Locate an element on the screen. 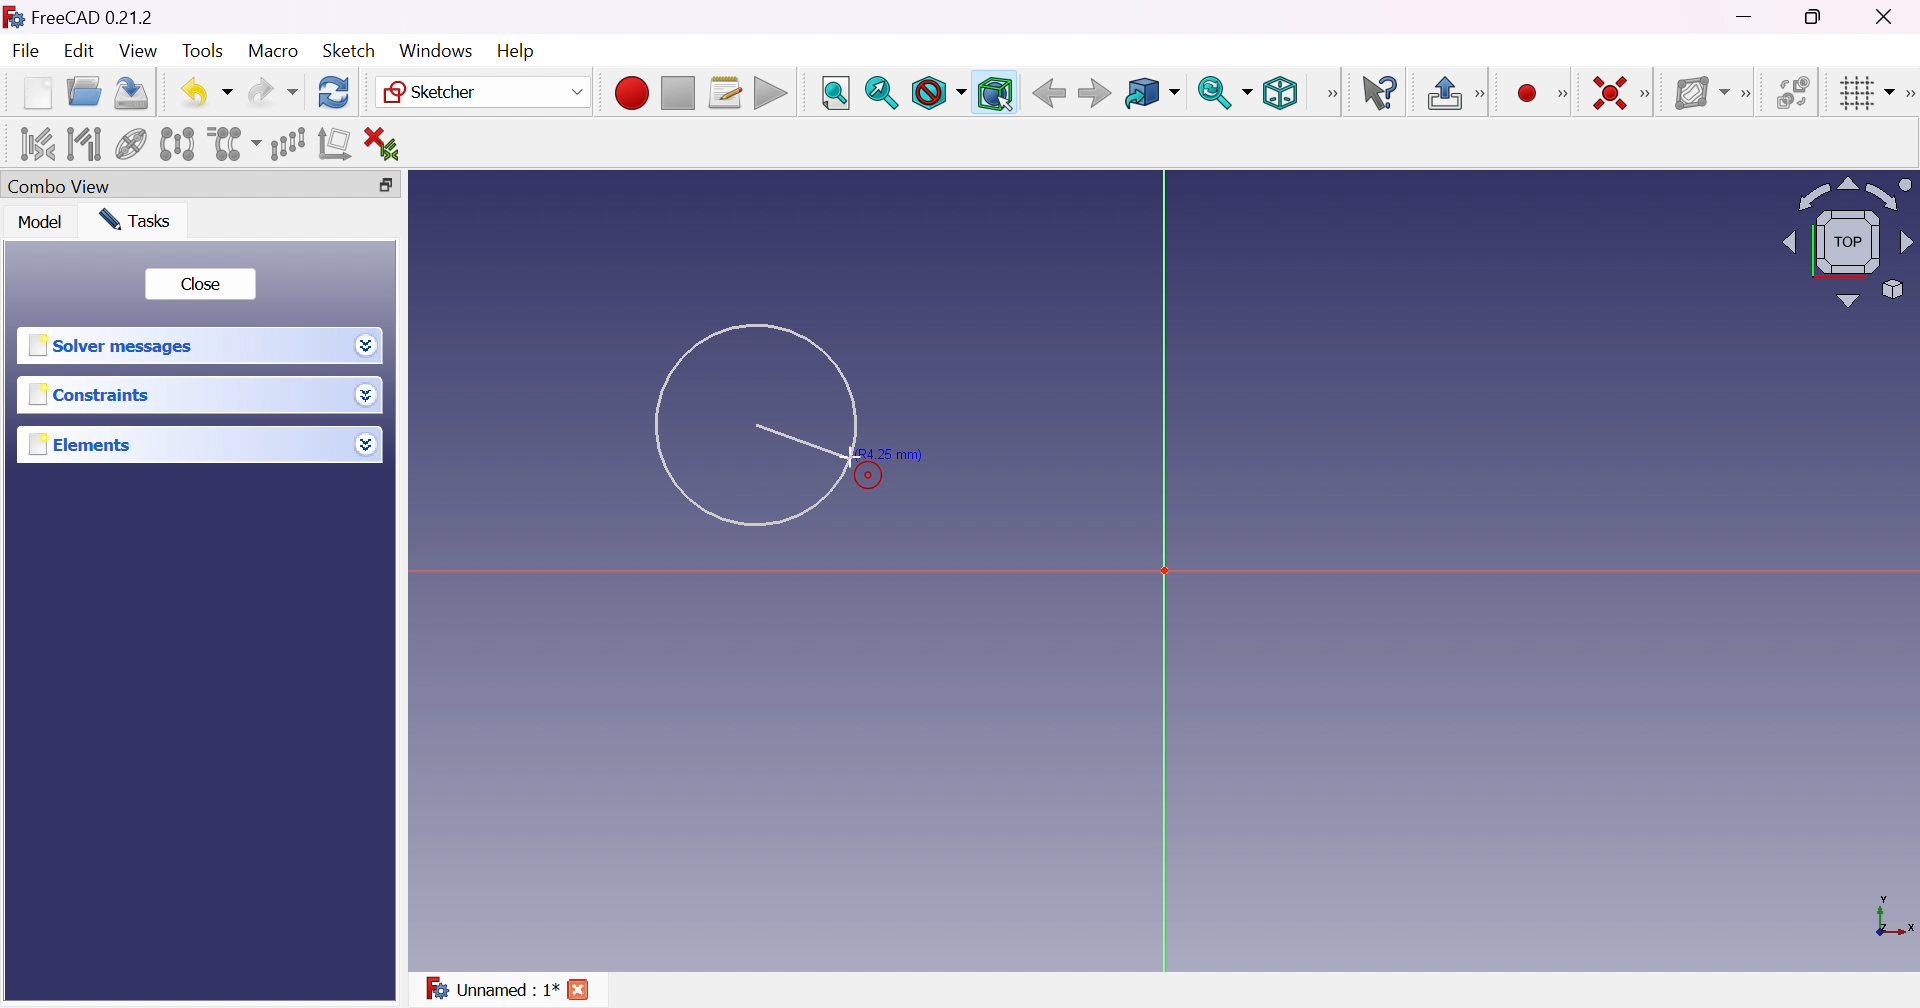 This screenshot has width=1920, height=1008. File is located at coordinates (26, 51).